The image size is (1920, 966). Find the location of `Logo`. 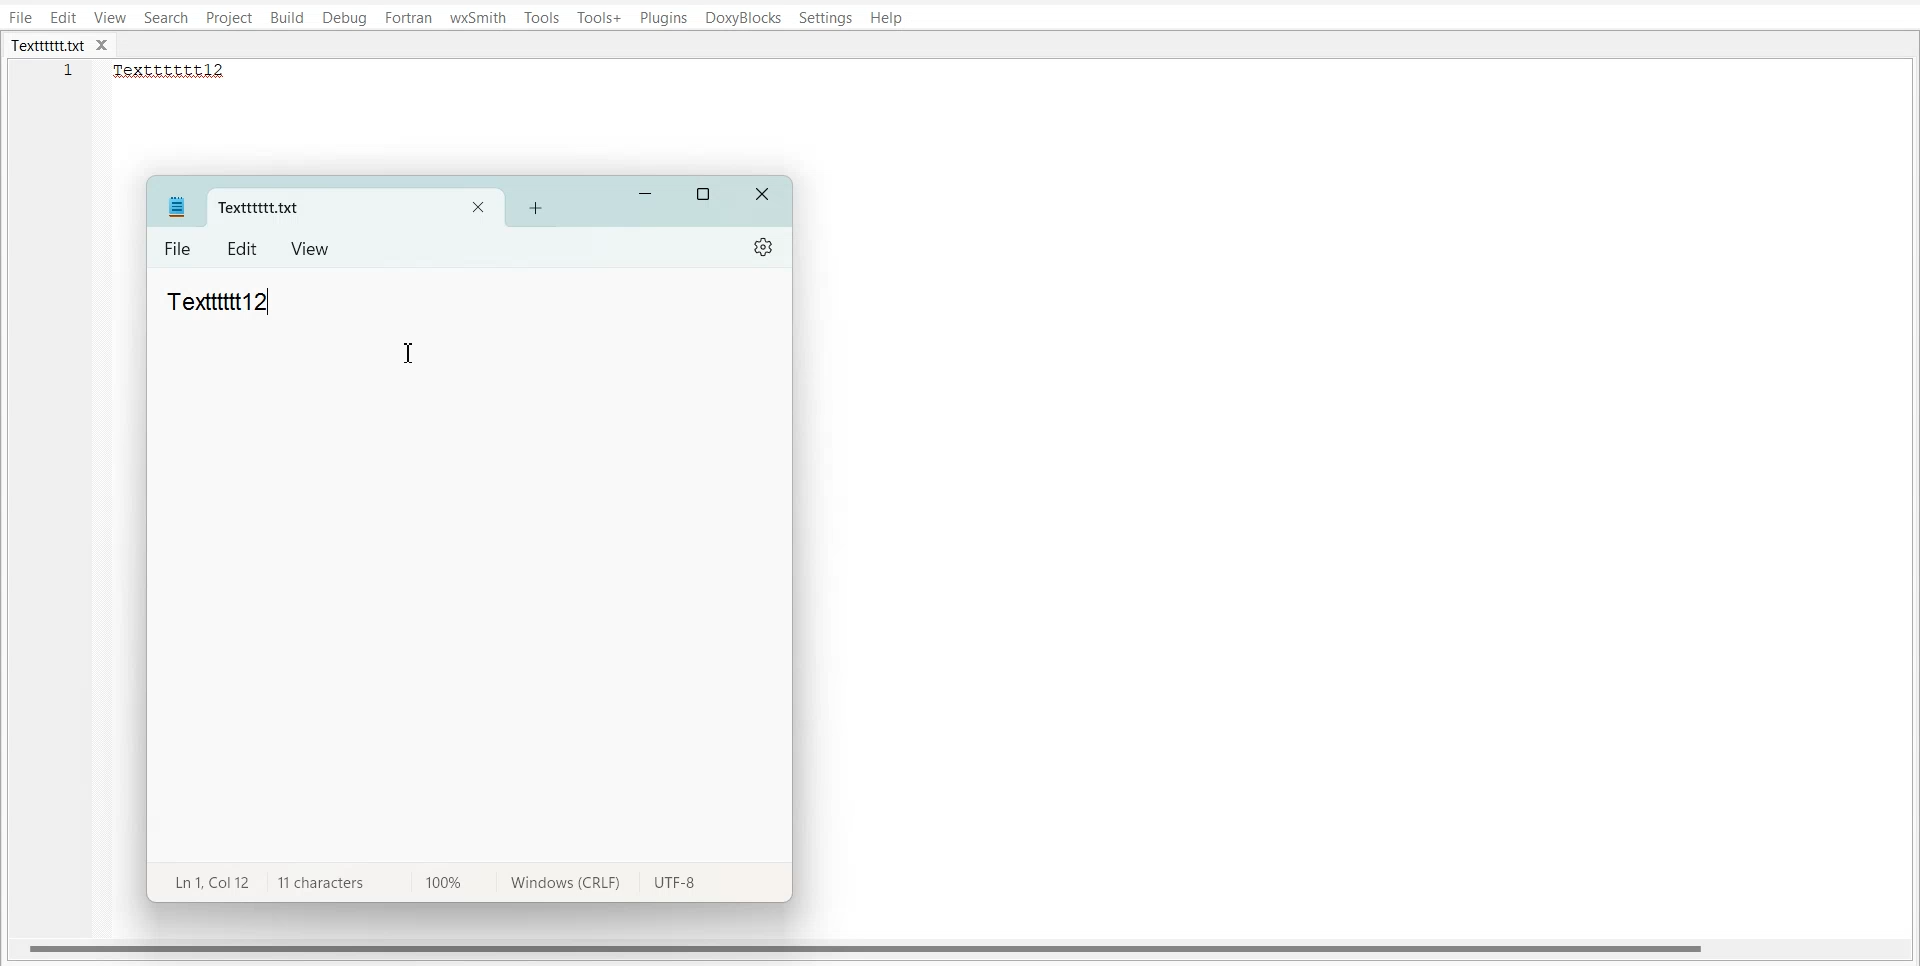

Logo is located at coordinates (176, 206).